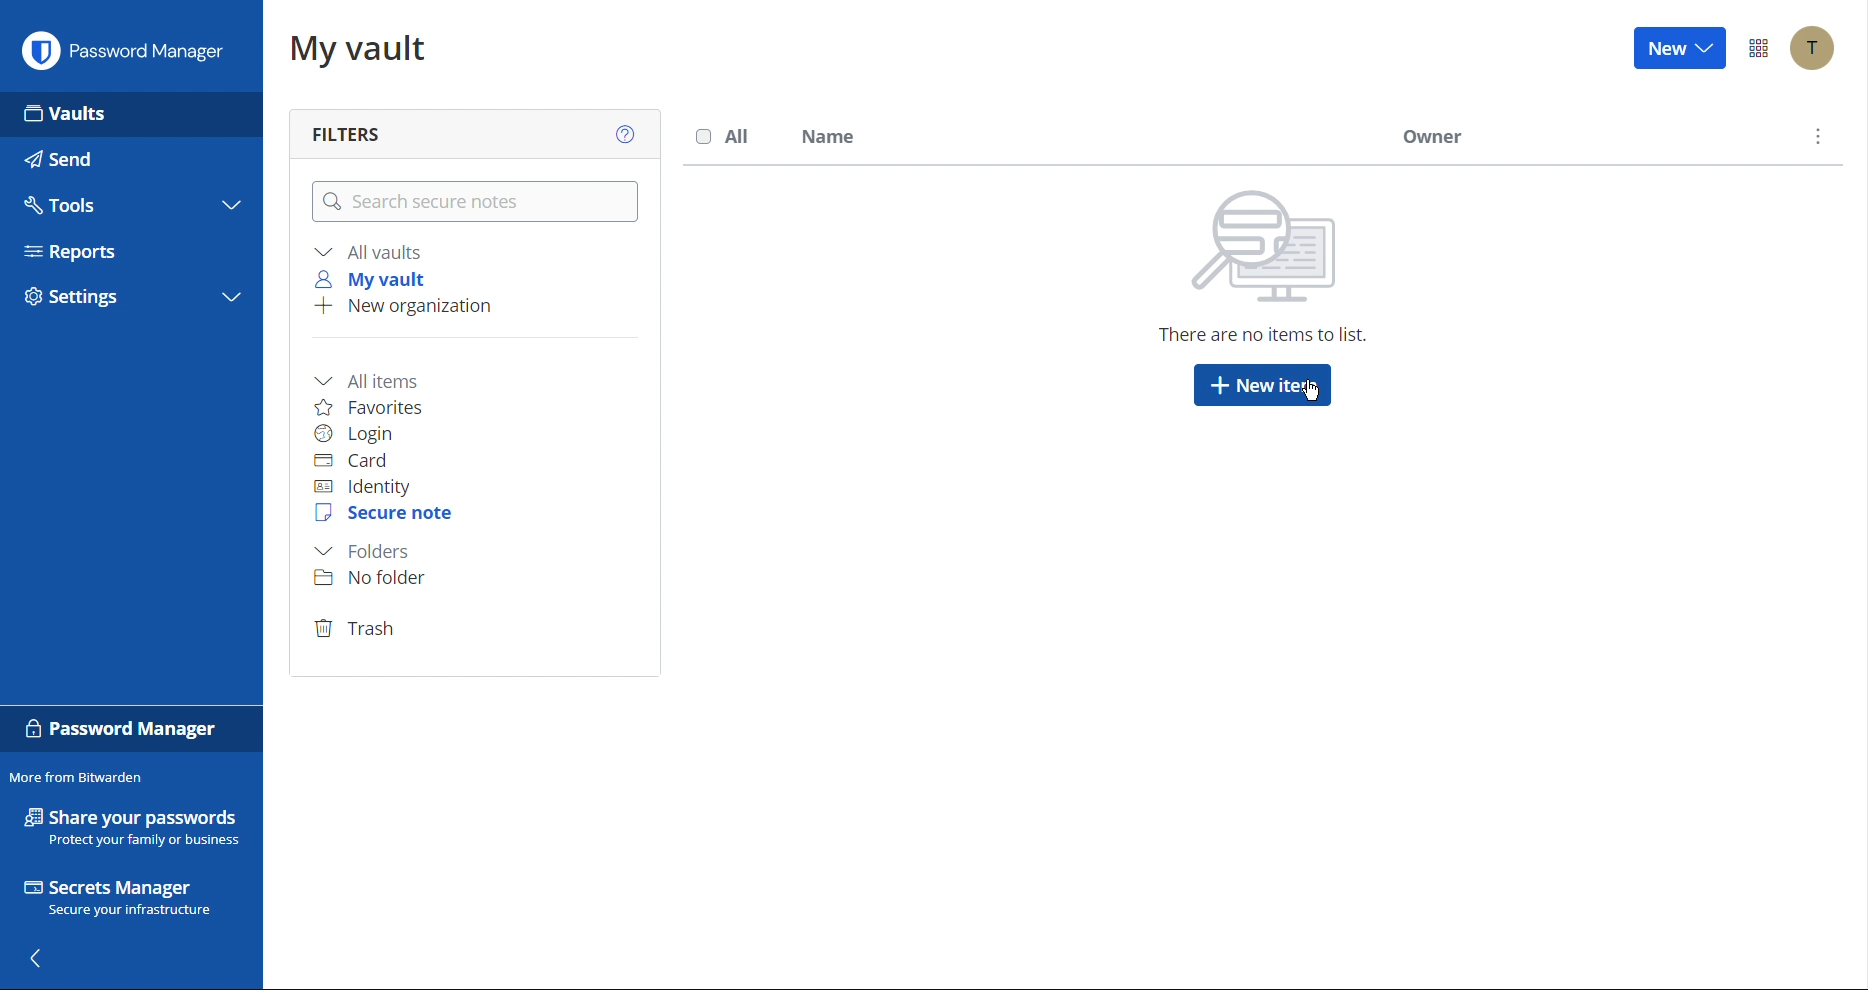 This screenshot has width=1868, height=990. Describe the element at coordinates (359, 129) in the screenshot. I see `Filters` at that location.